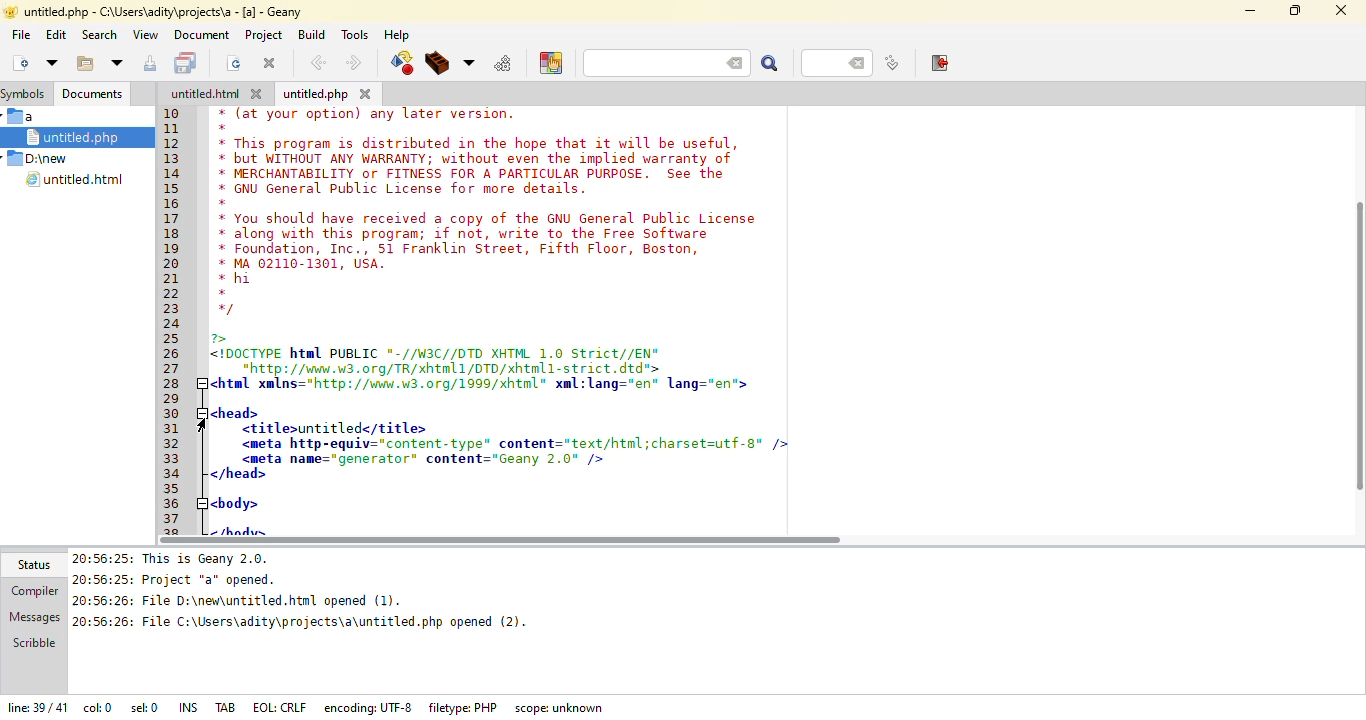 This screenshot has height=720, width=1366. I want to click on search, so click(101, 36).